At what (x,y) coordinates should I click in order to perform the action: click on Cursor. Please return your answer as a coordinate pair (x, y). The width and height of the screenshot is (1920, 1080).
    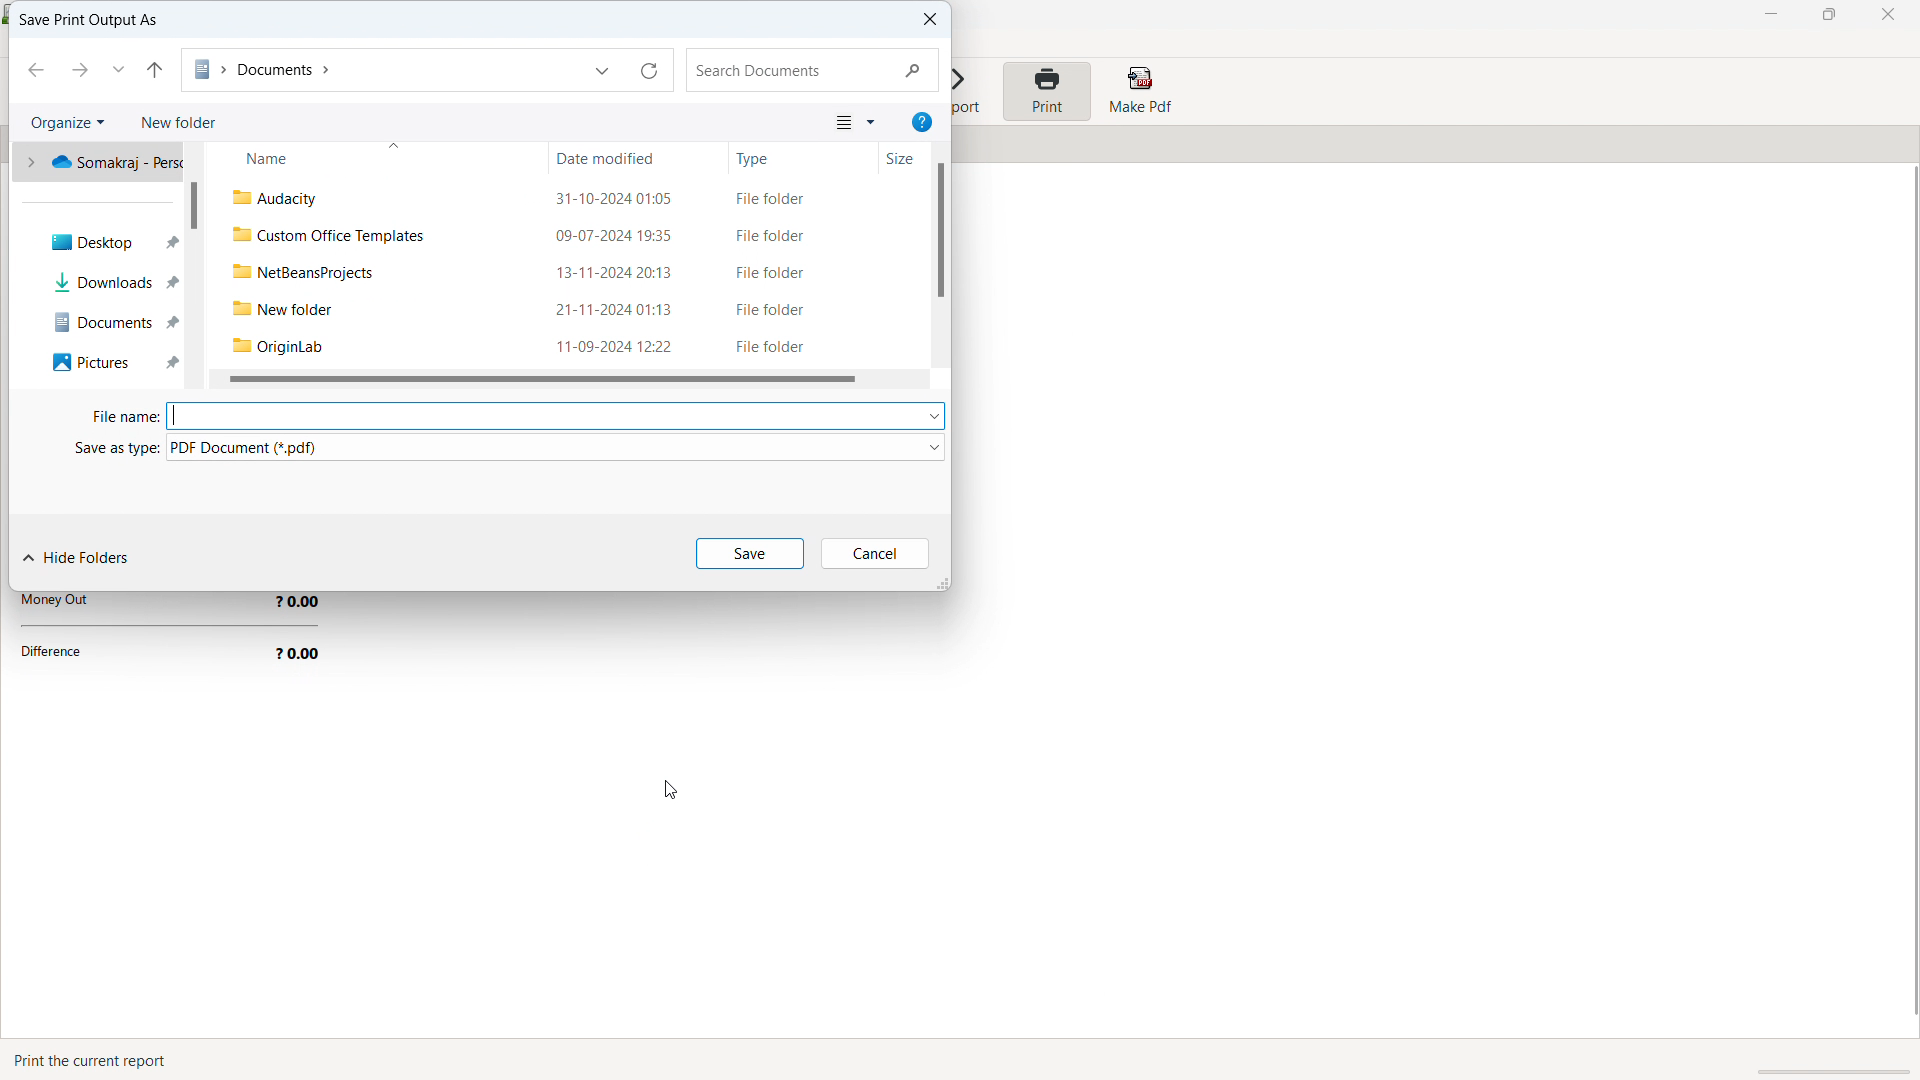
    Looking at the image, I should click on (666, 791).